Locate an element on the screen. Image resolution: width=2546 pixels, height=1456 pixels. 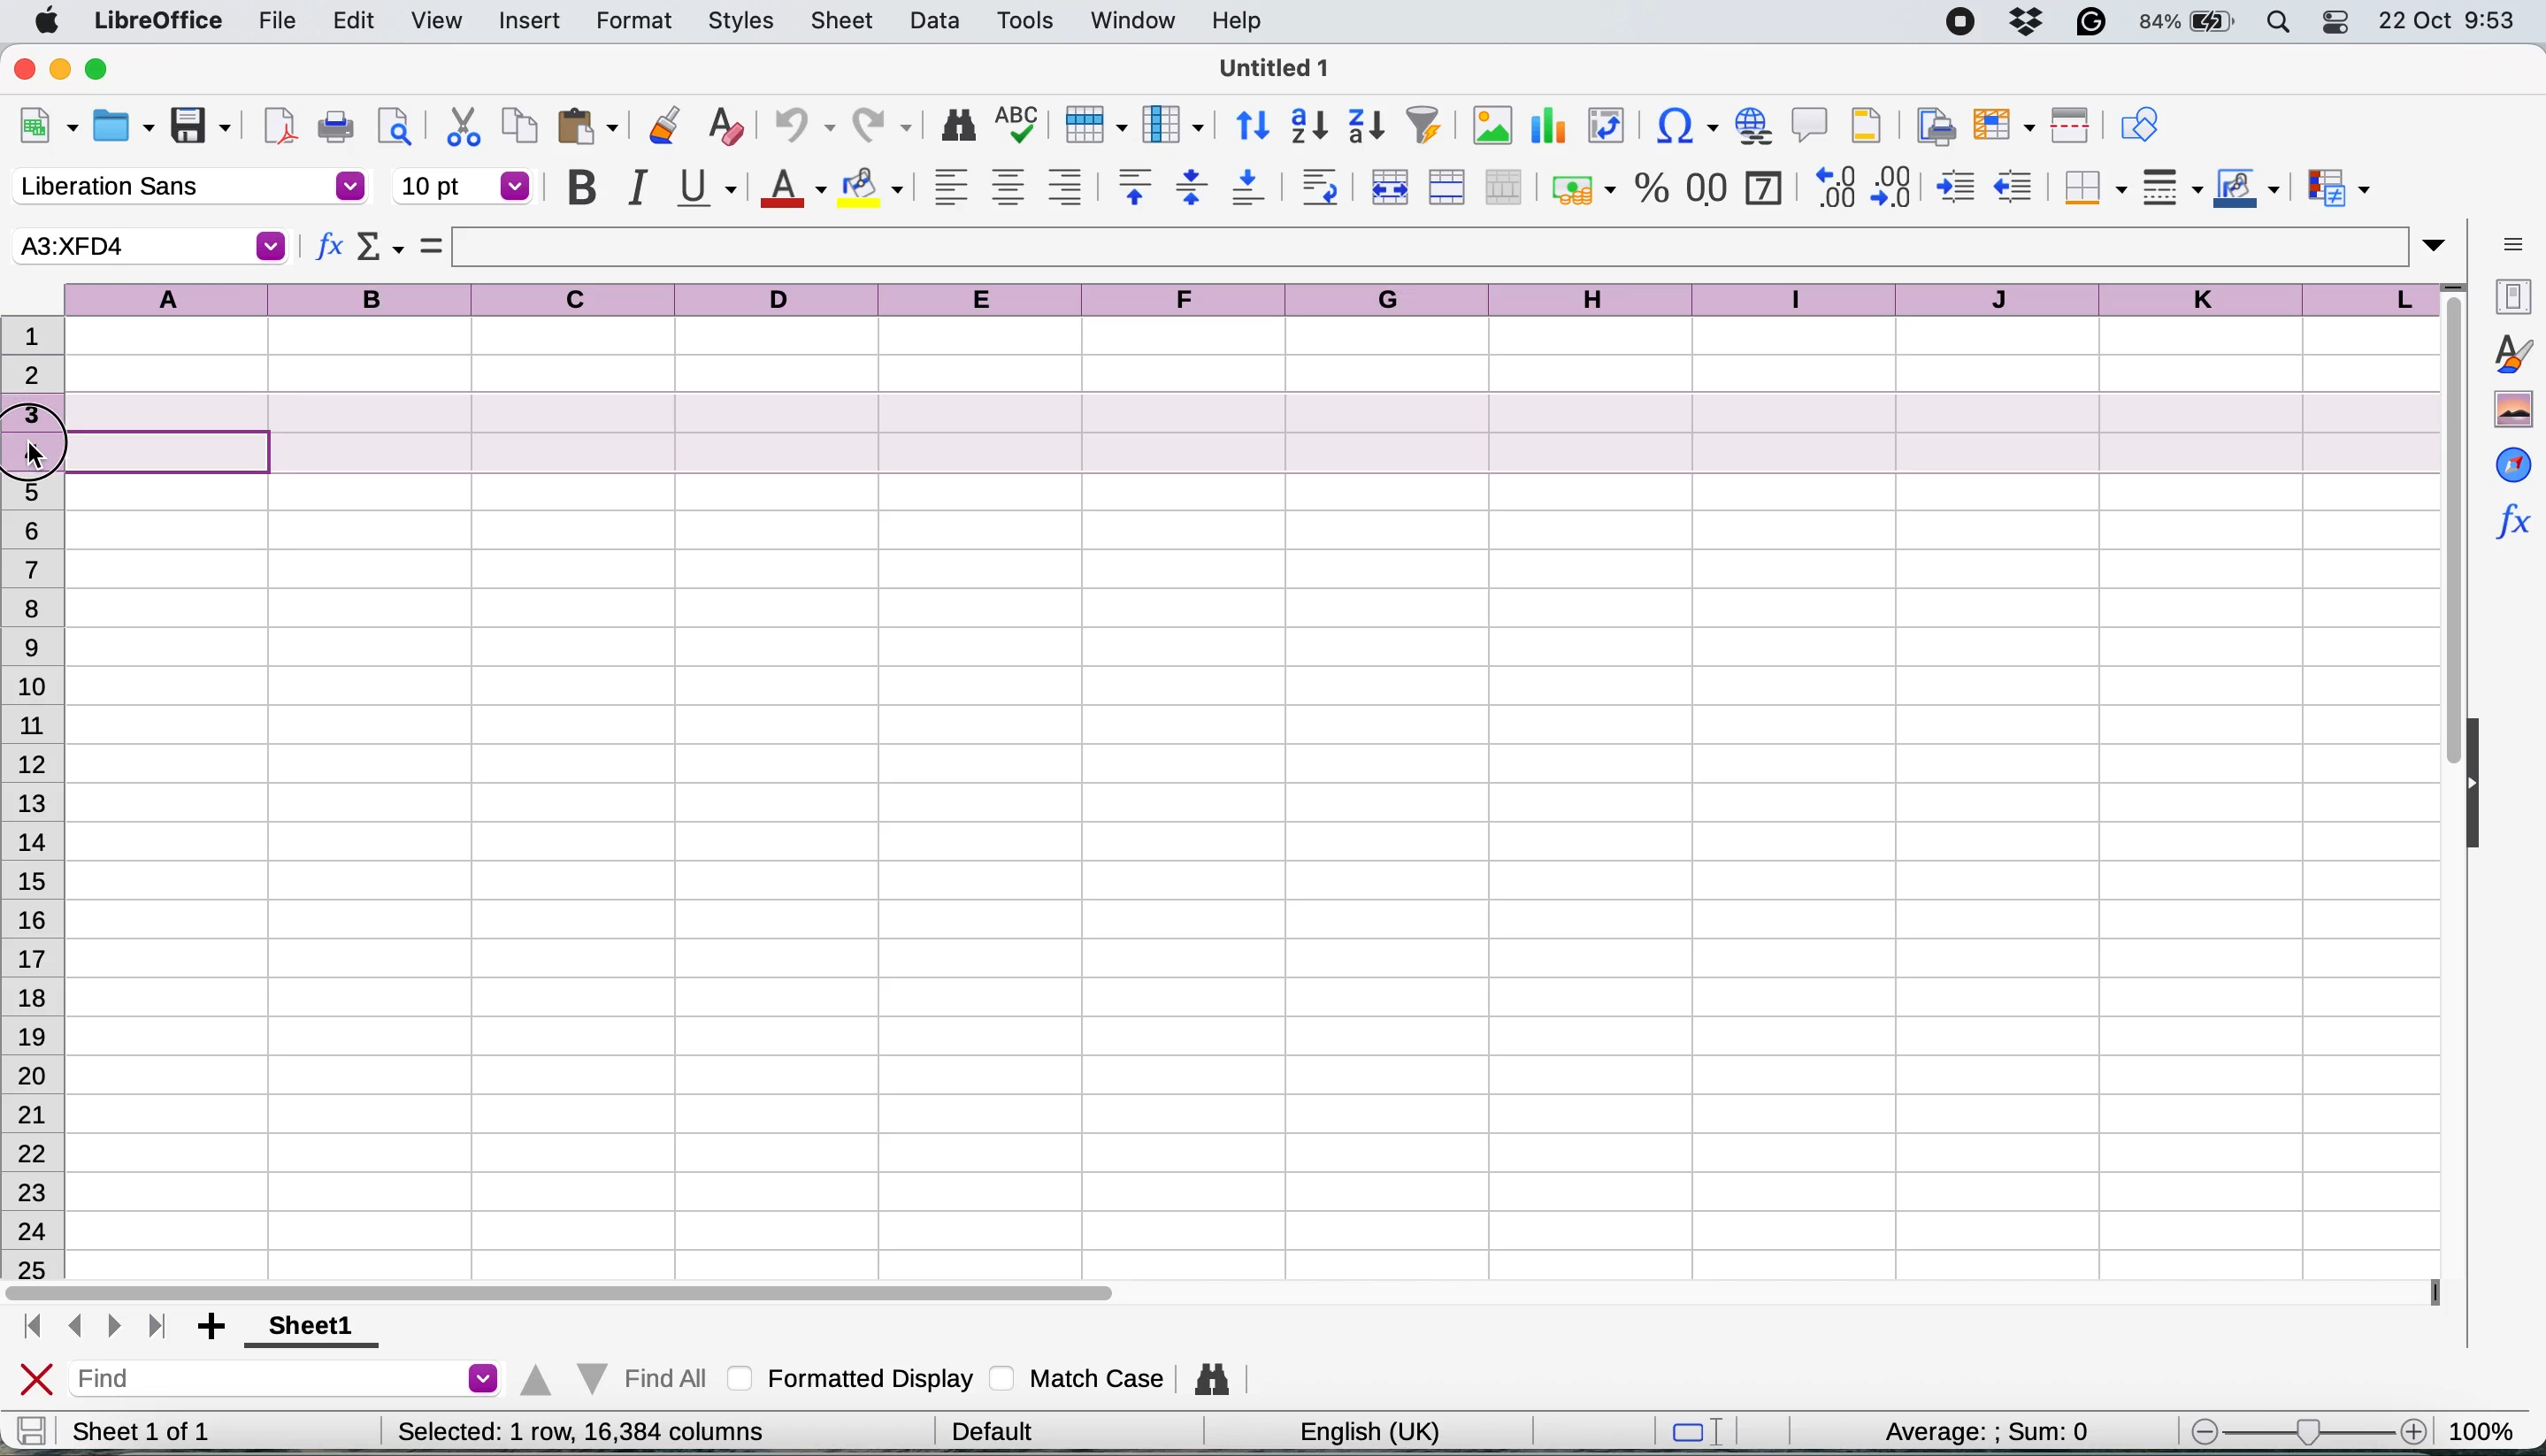
copy is located at coordinates (521, 125).